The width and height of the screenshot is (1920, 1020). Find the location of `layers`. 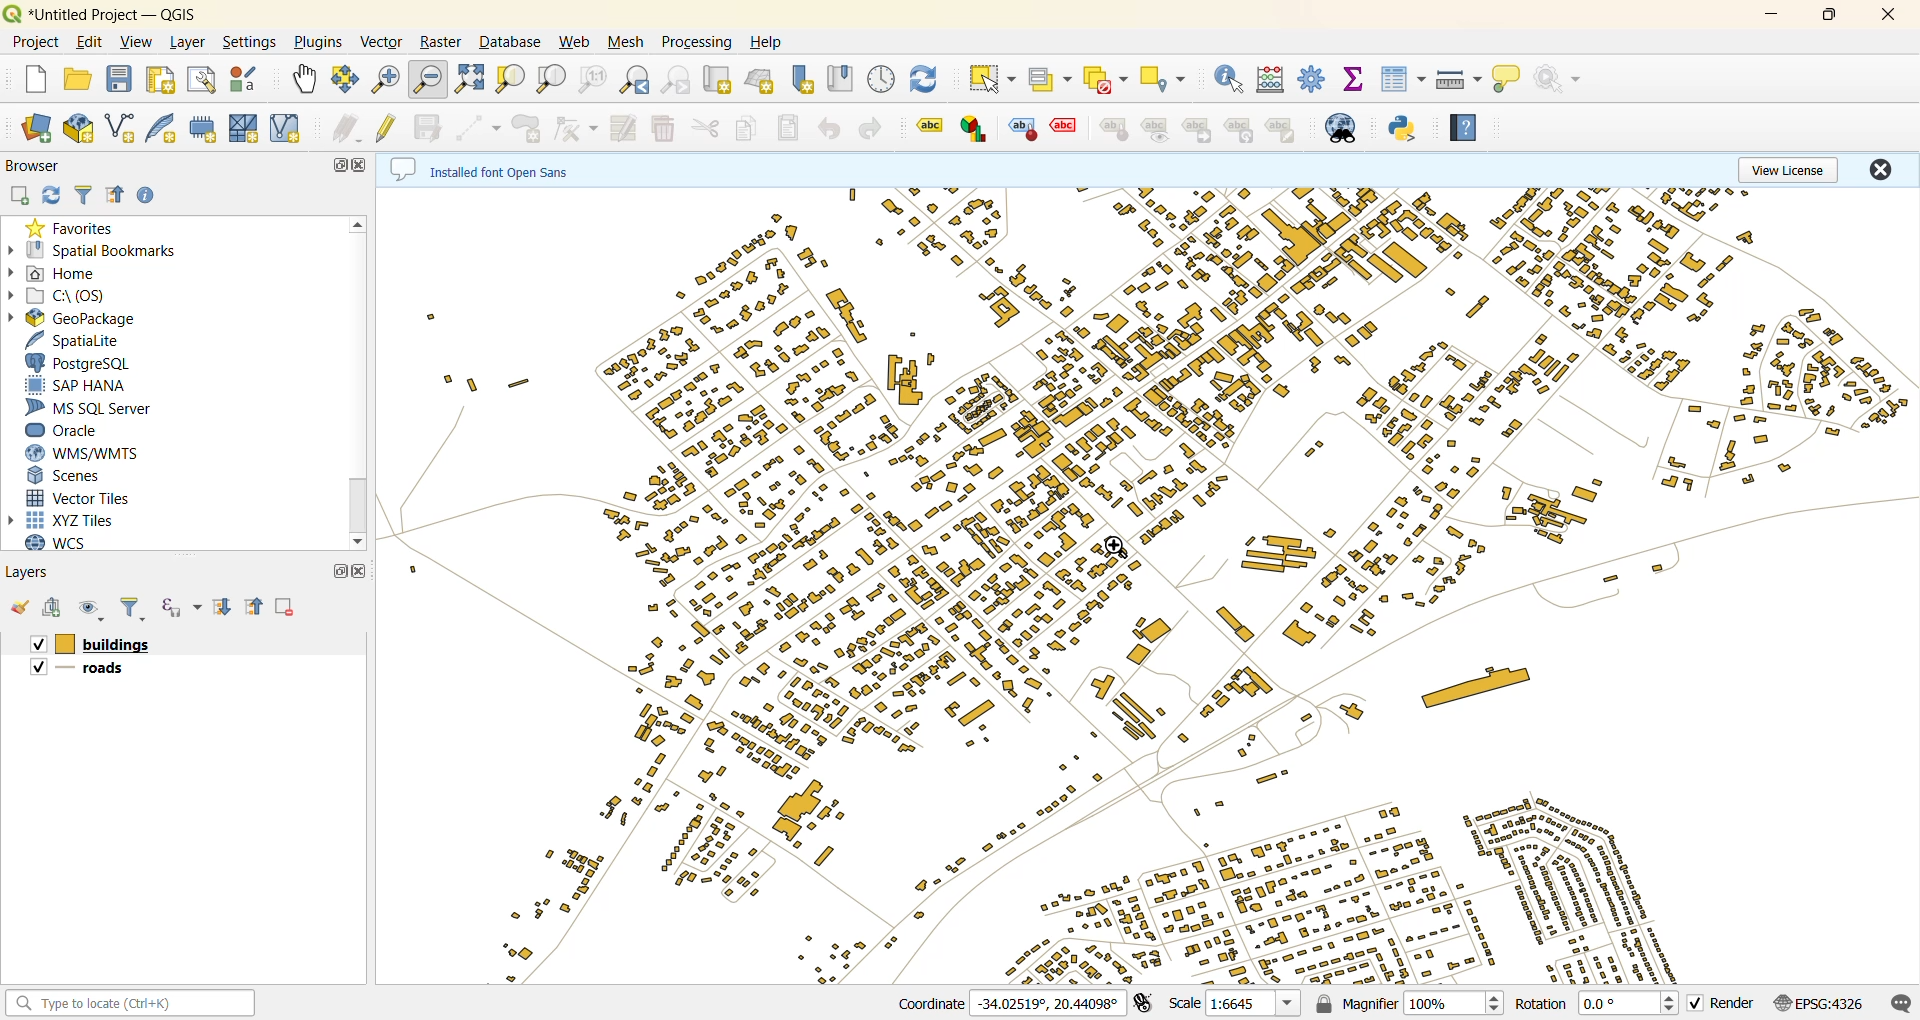

layers is located at coordinates (93, 643).